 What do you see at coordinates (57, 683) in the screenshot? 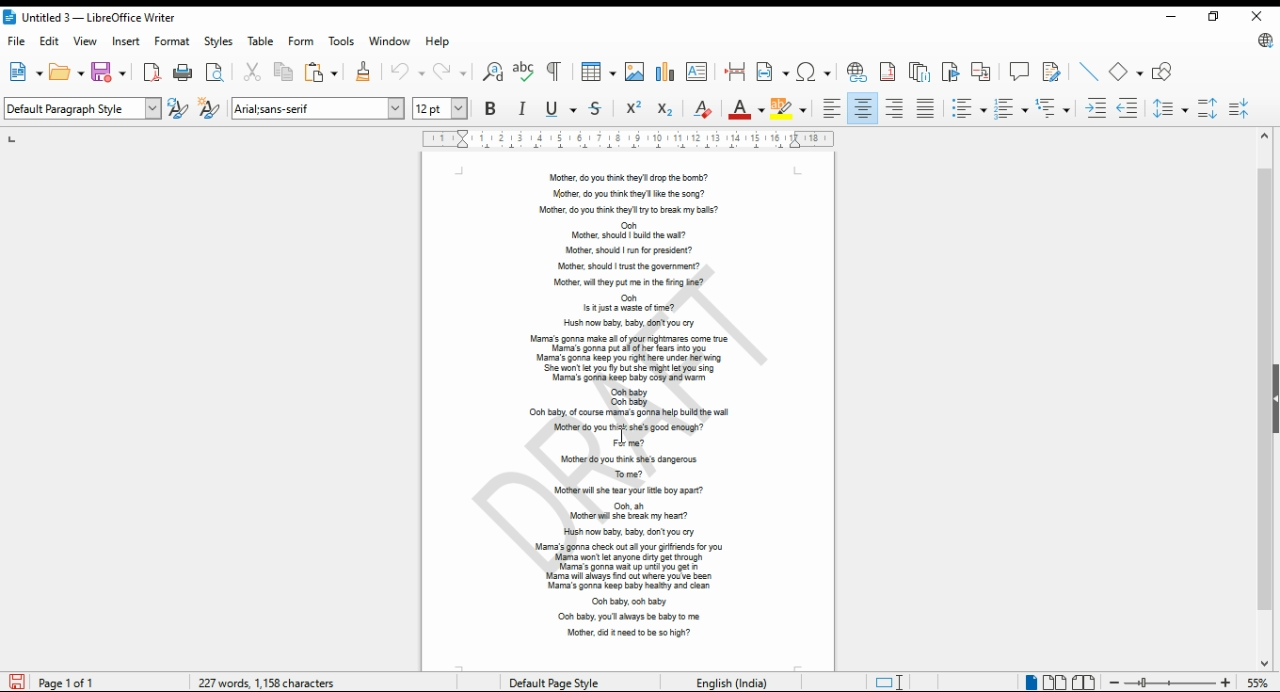
I see `page info` at bounding box center [57, 683].